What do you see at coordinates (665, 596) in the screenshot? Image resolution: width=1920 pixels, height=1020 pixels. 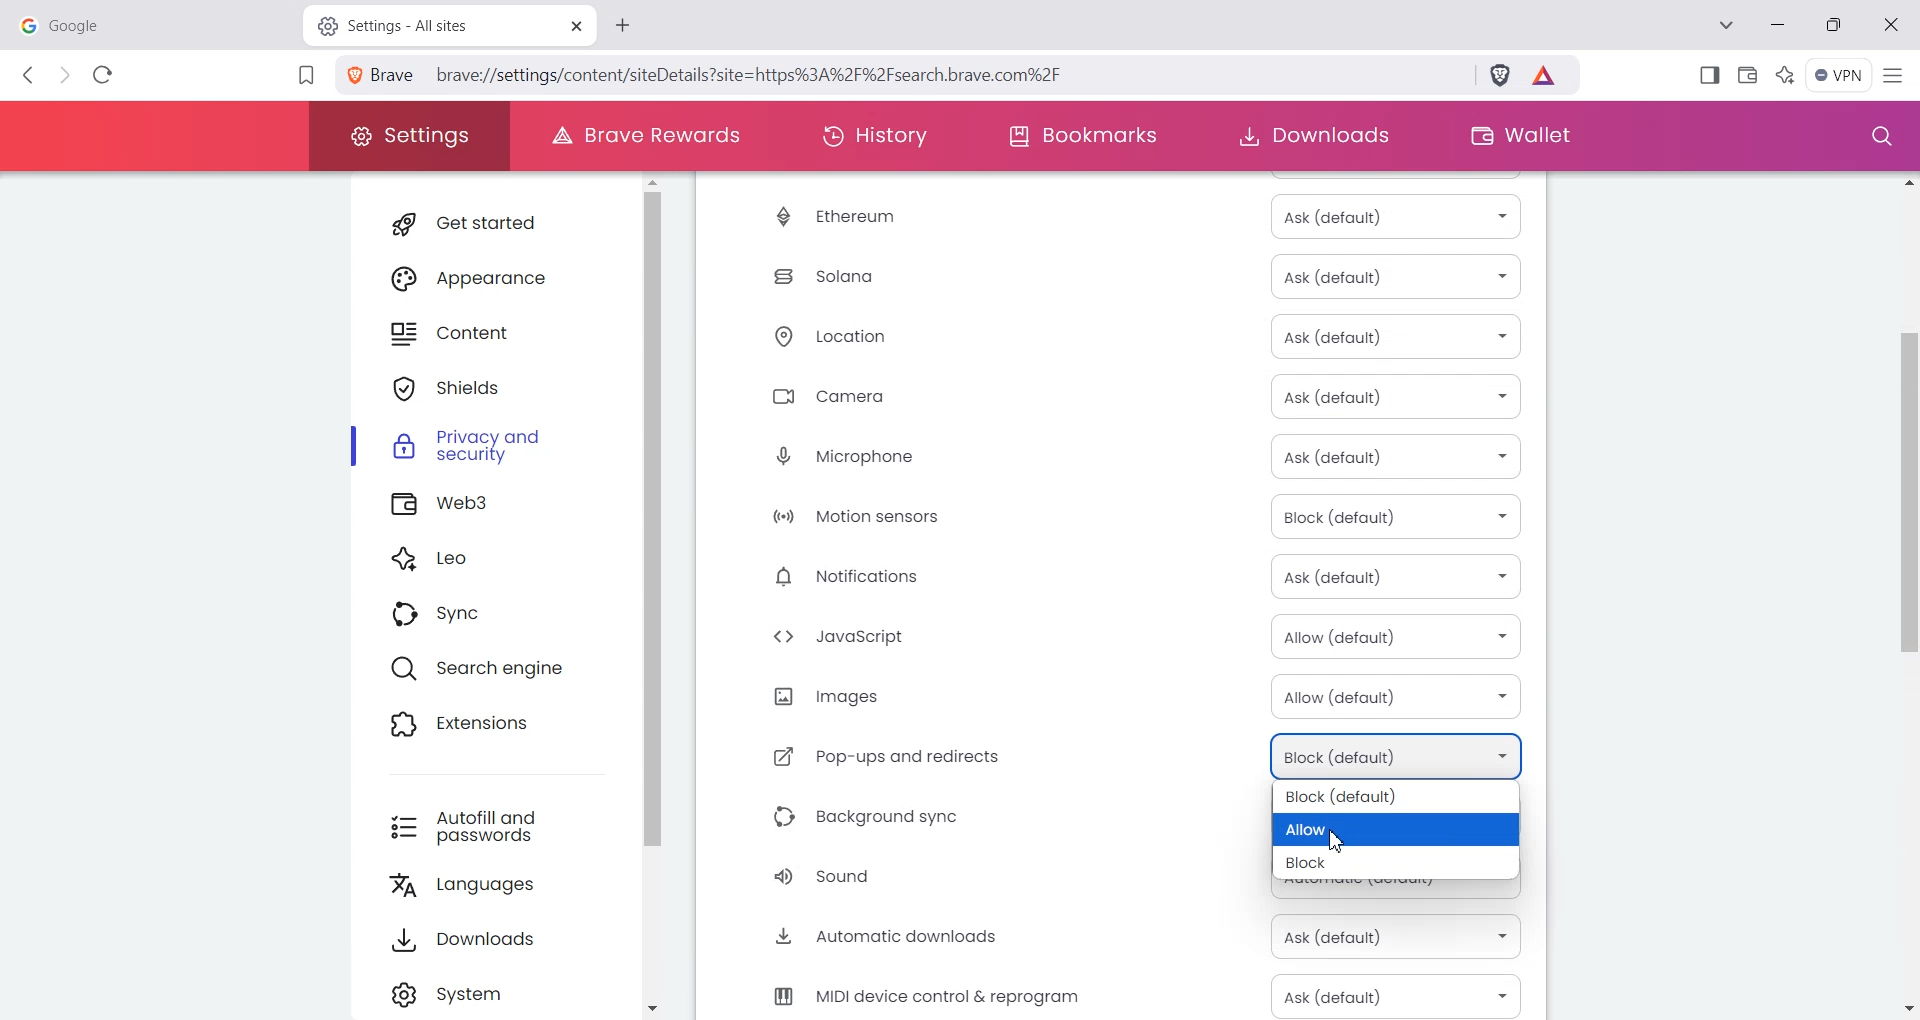 I see `Vertical scroll bar` at bounding box center [665, 596].